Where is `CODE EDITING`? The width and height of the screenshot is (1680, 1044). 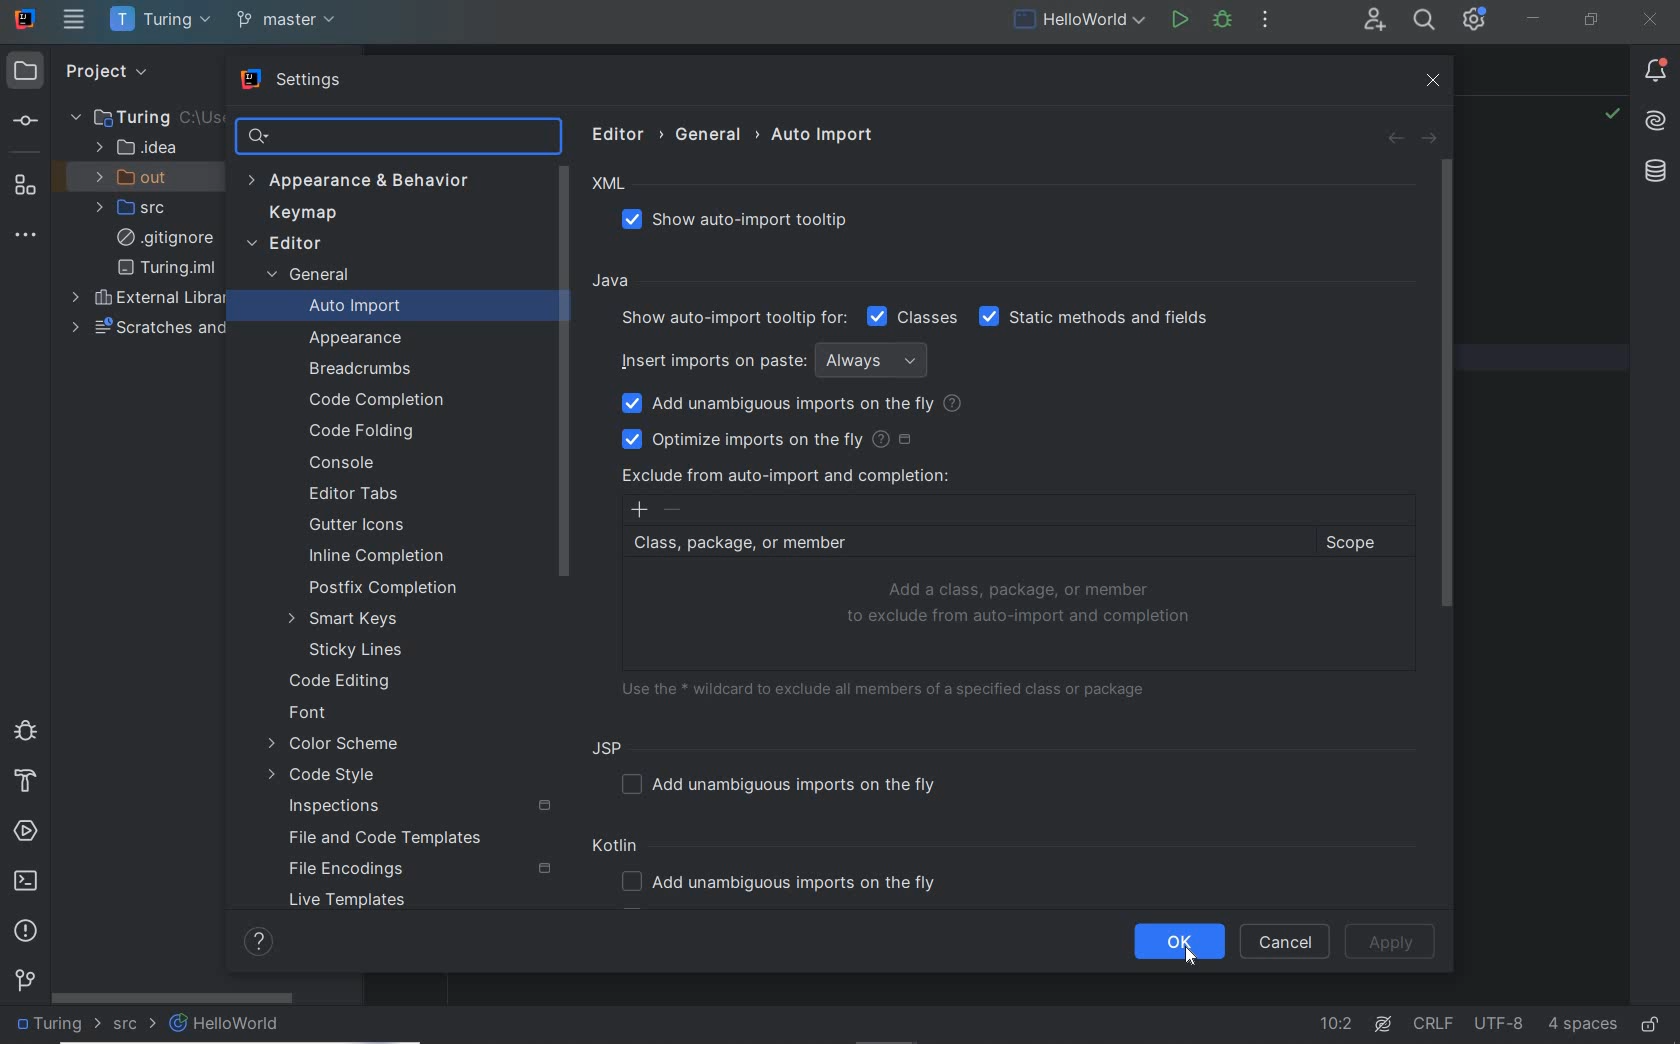
CODE EDITING is located at coordinates (341, 679).